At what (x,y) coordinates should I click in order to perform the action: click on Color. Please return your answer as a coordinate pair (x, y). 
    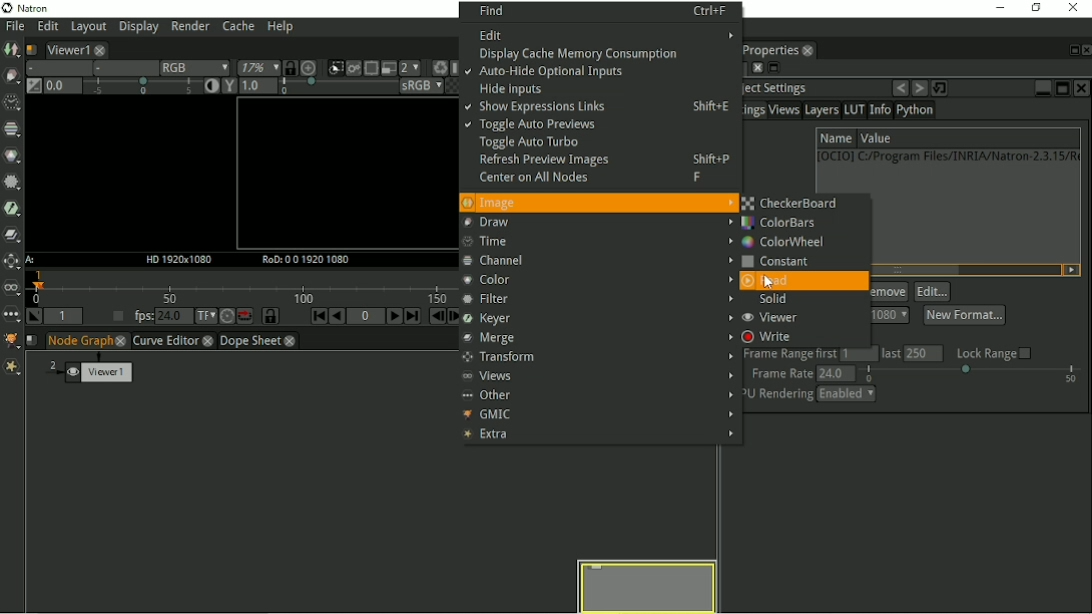
    Looking at the image, I should click on (598, 281).